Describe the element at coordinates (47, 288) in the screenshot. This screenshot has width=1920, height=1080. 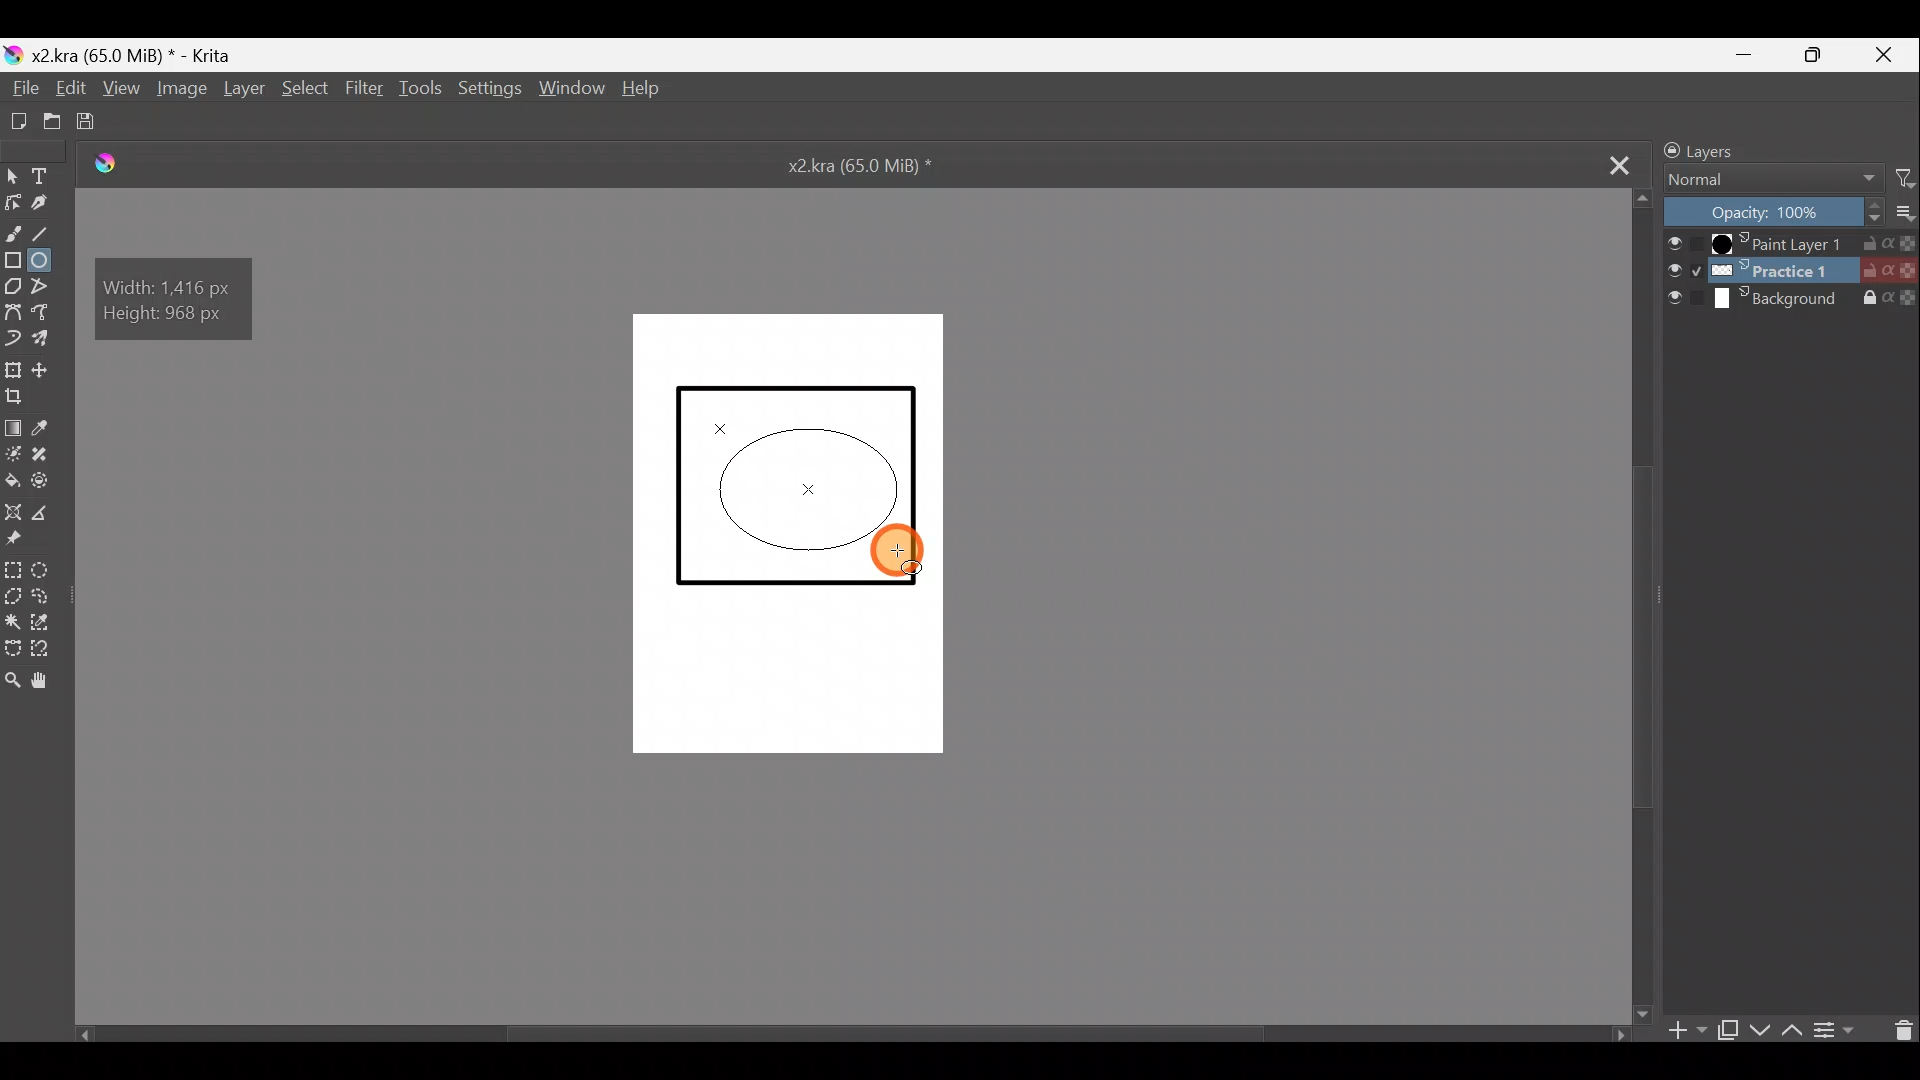
I see `Polyline tool` at that location.